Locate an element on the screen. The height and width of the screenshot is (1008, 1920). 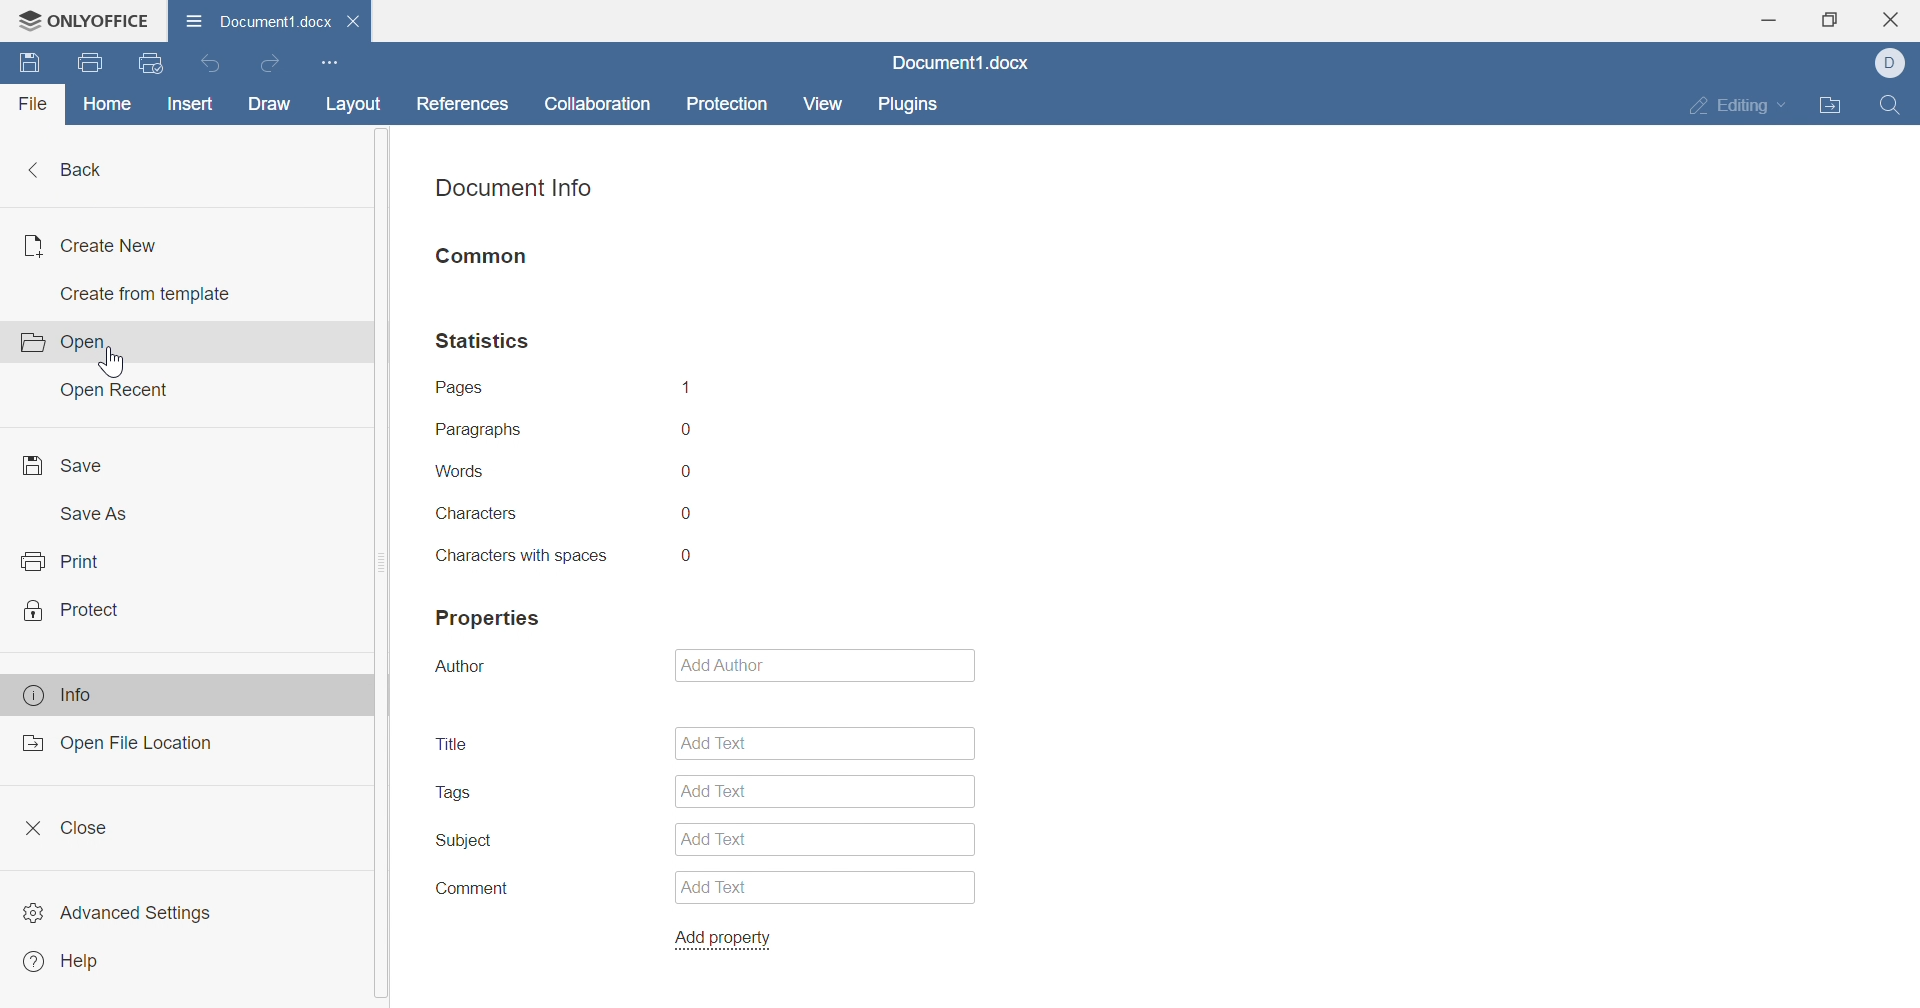
comment is located at coordinates (474, 887).